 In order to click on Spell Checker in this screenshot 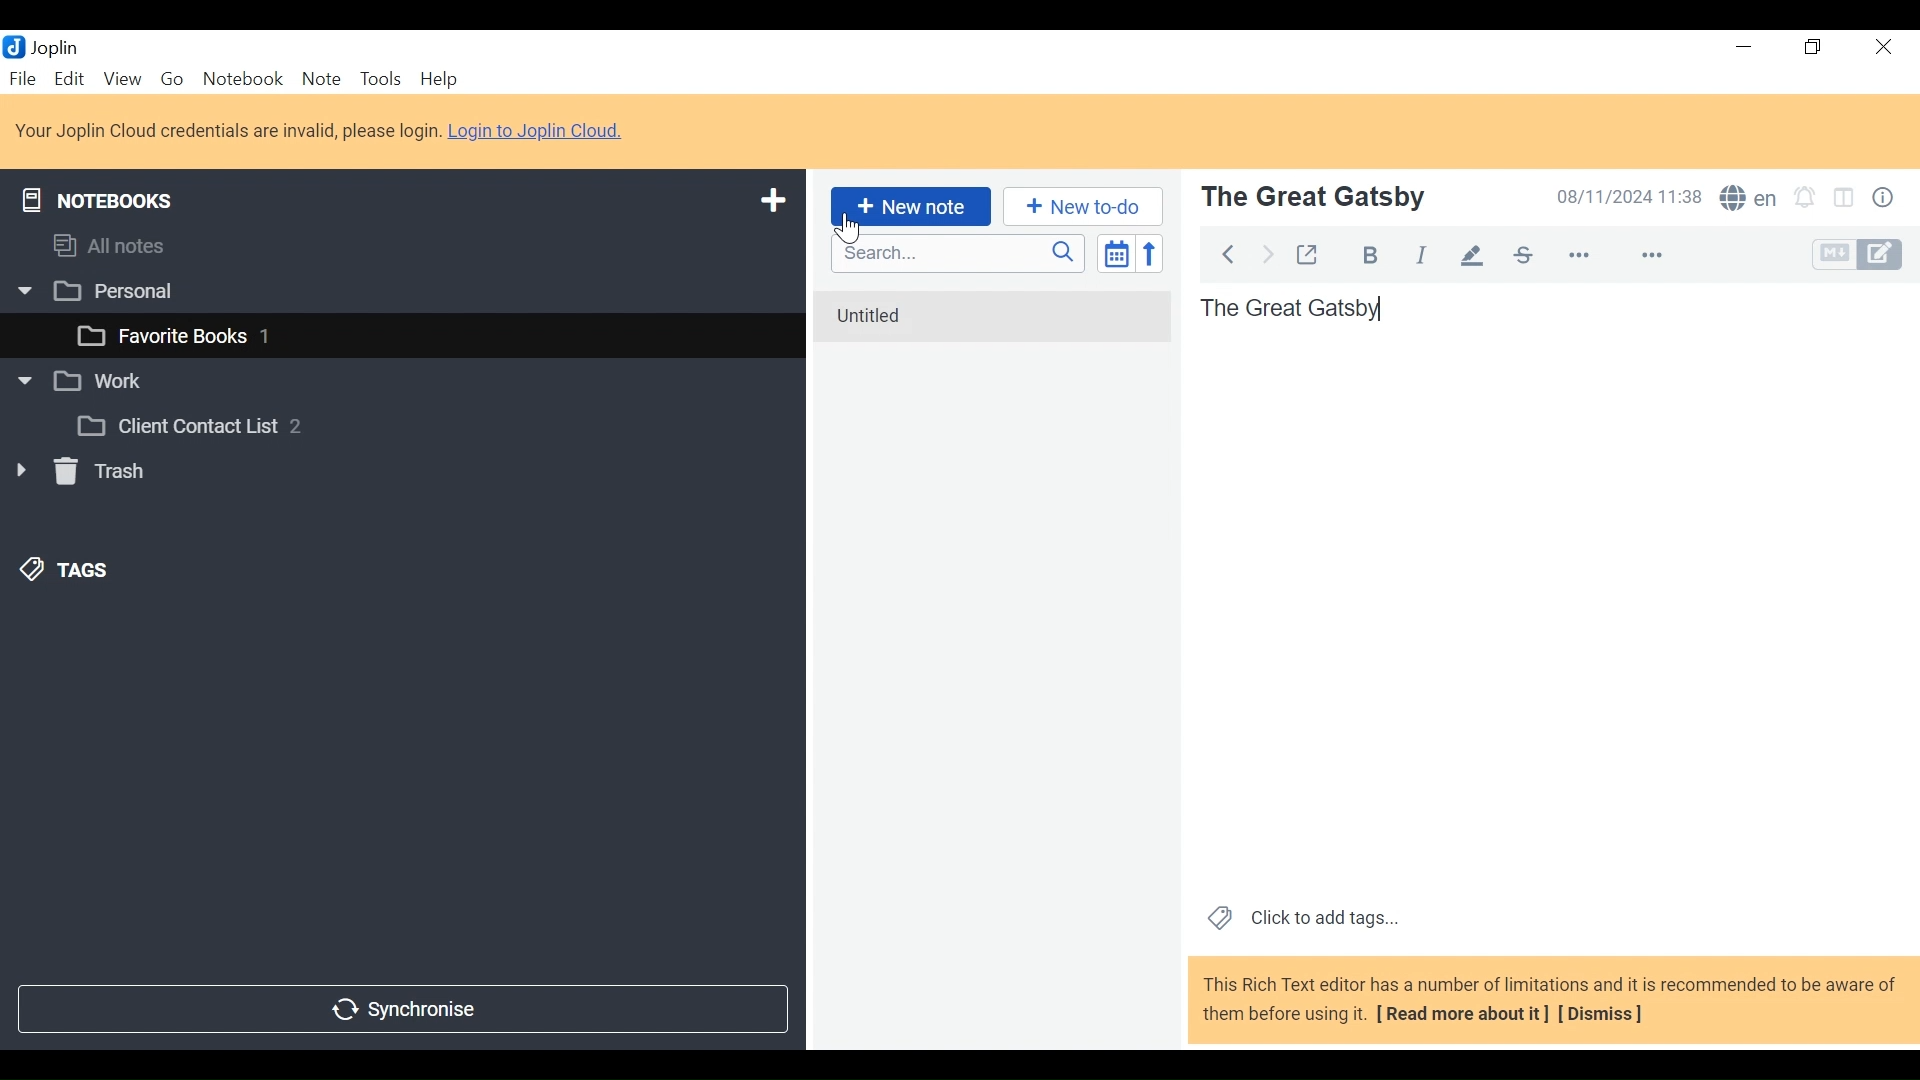, I will do `click(1748, 201)`.